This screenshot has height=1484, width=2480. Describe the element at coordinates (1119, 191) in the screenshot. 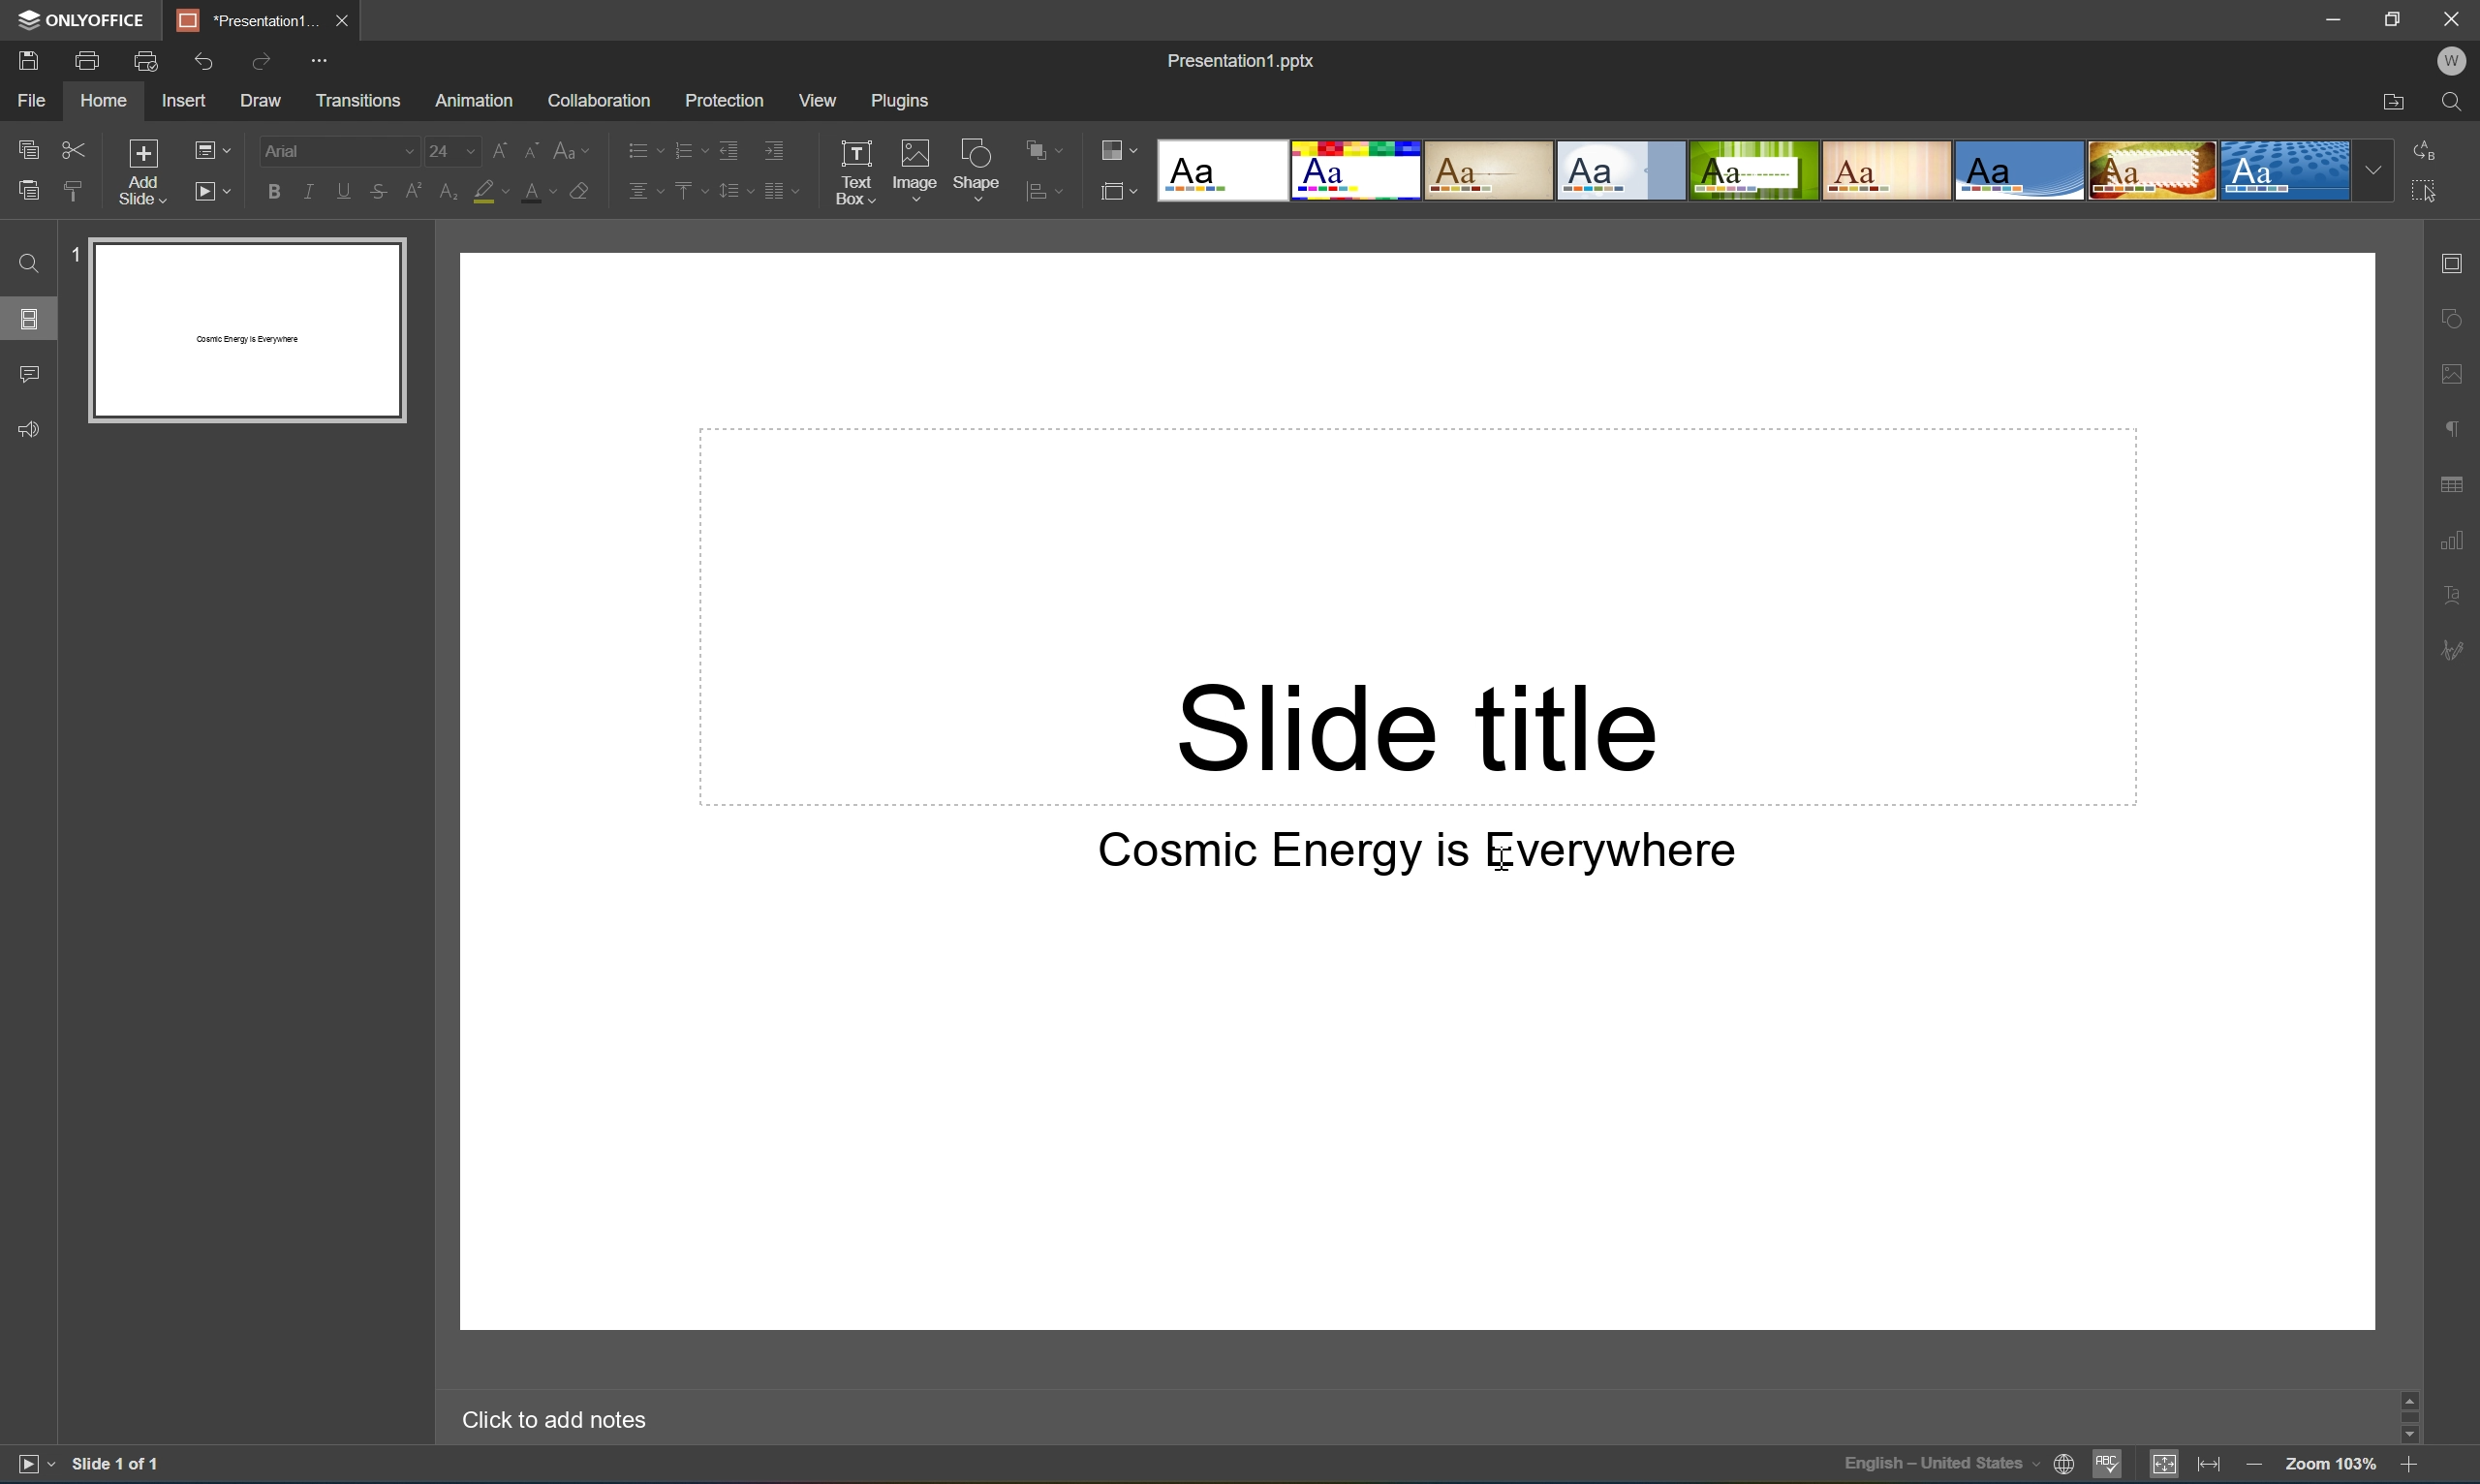

I see `Select slide layout` at that location.